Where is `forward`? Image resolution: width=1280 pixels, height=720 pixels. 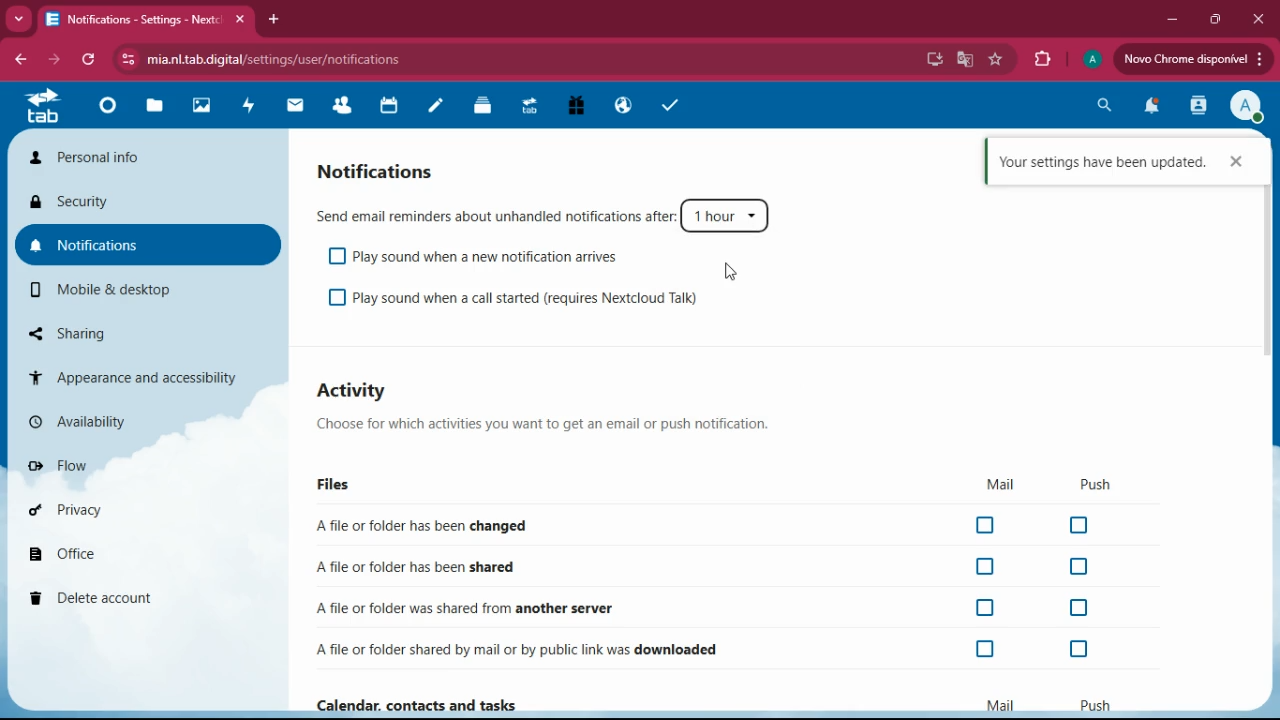
forward is located at coordinates (54, 59).